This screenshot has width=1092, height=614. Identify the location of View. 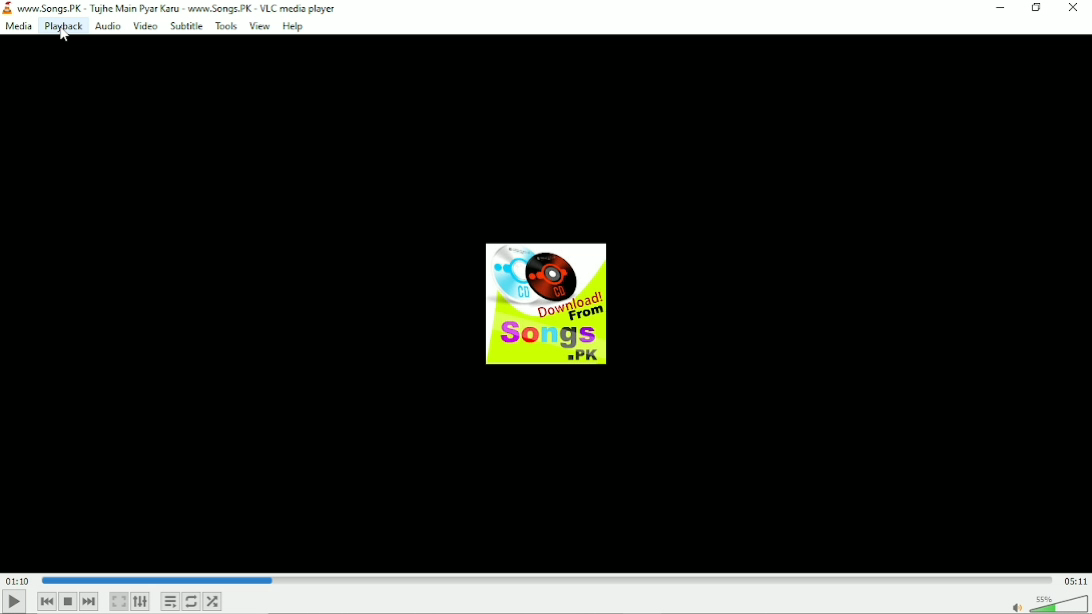
(259, 26).